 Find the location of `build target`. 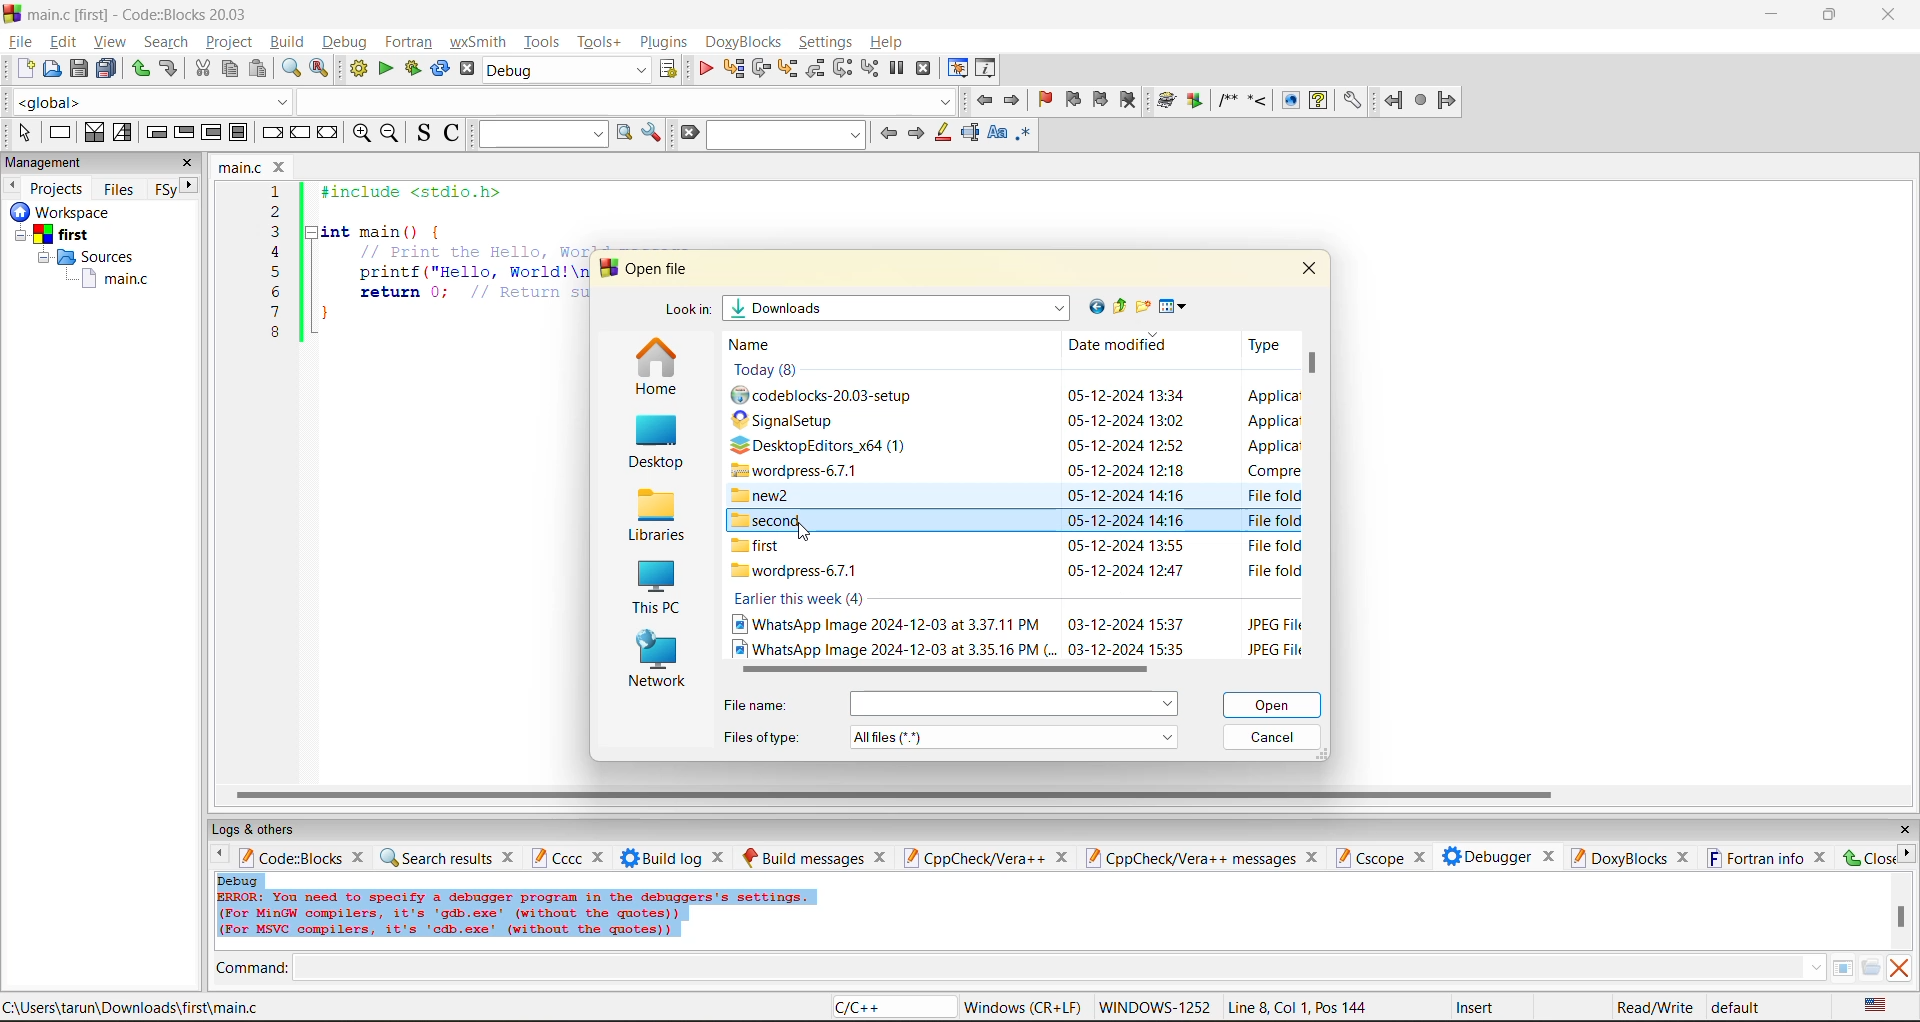

build target is located at coordinates (568, 69).